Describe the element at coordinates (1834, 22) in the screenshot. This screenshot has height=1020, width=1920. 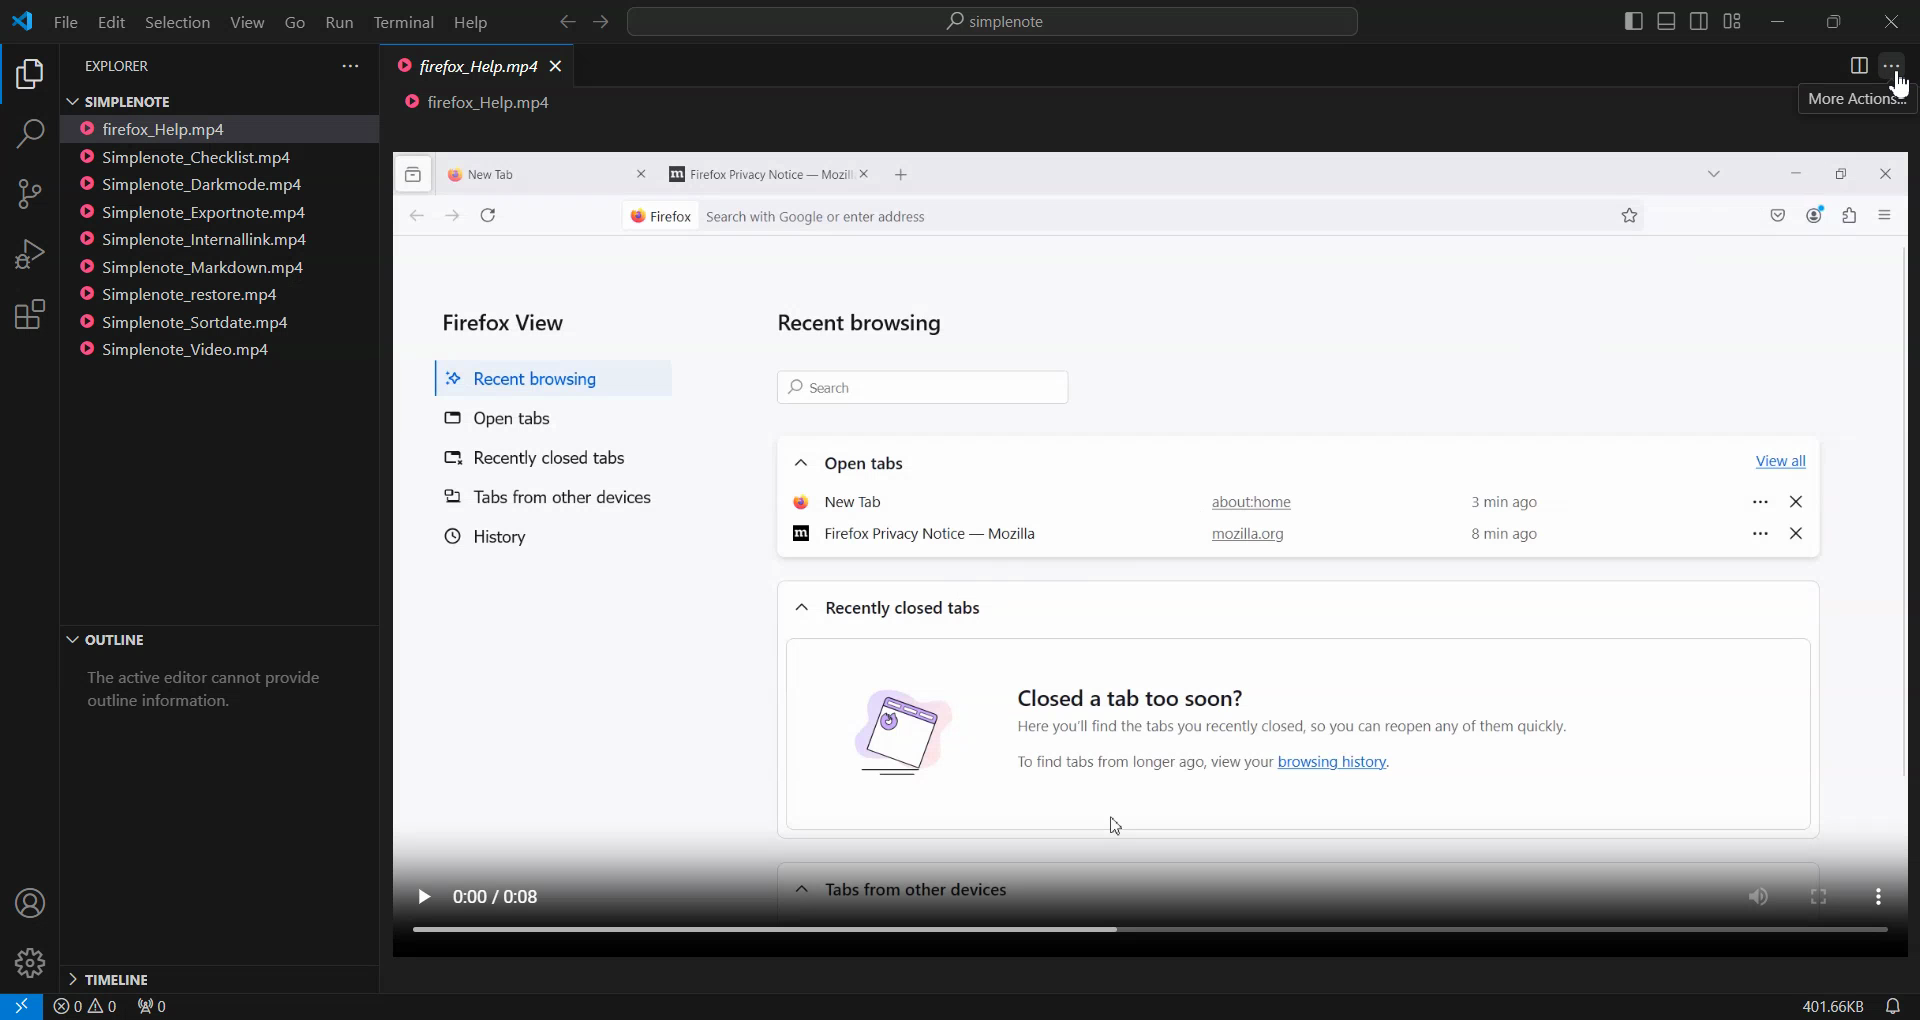
I see `Maximize` at that location.